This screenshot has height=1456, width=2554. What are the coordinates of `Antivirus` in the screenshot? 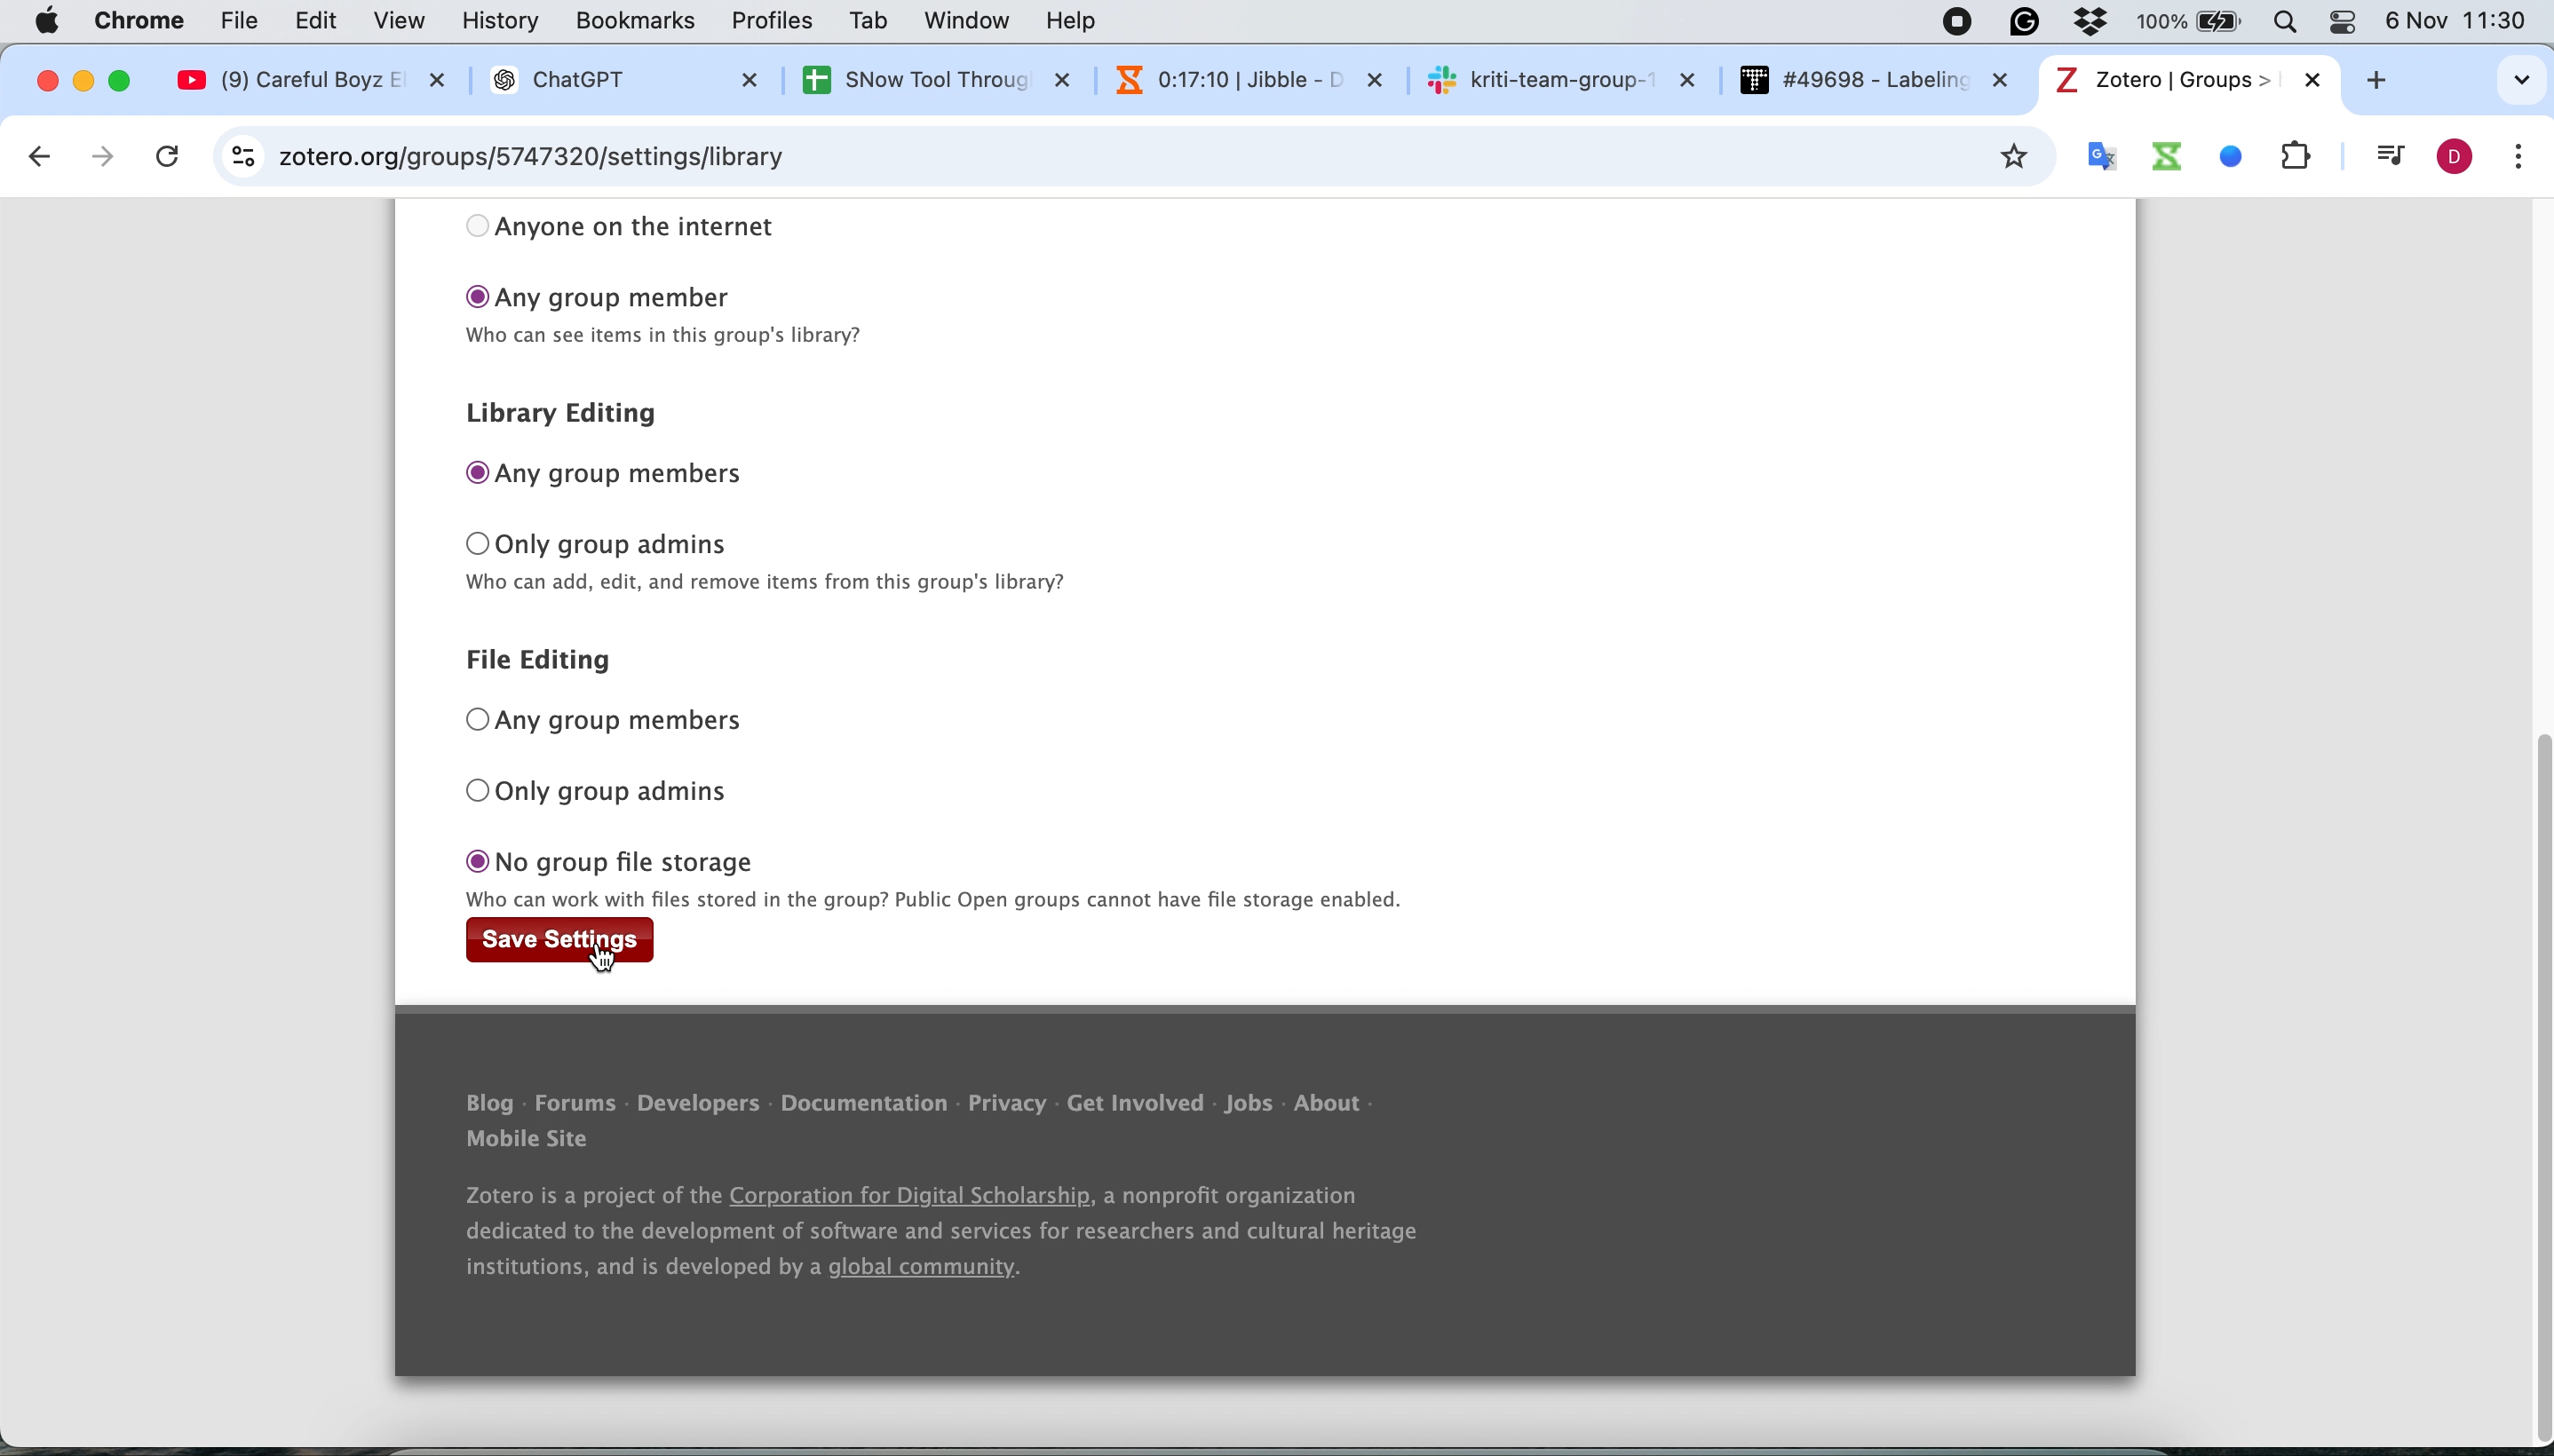 It's located at (2100, 19).